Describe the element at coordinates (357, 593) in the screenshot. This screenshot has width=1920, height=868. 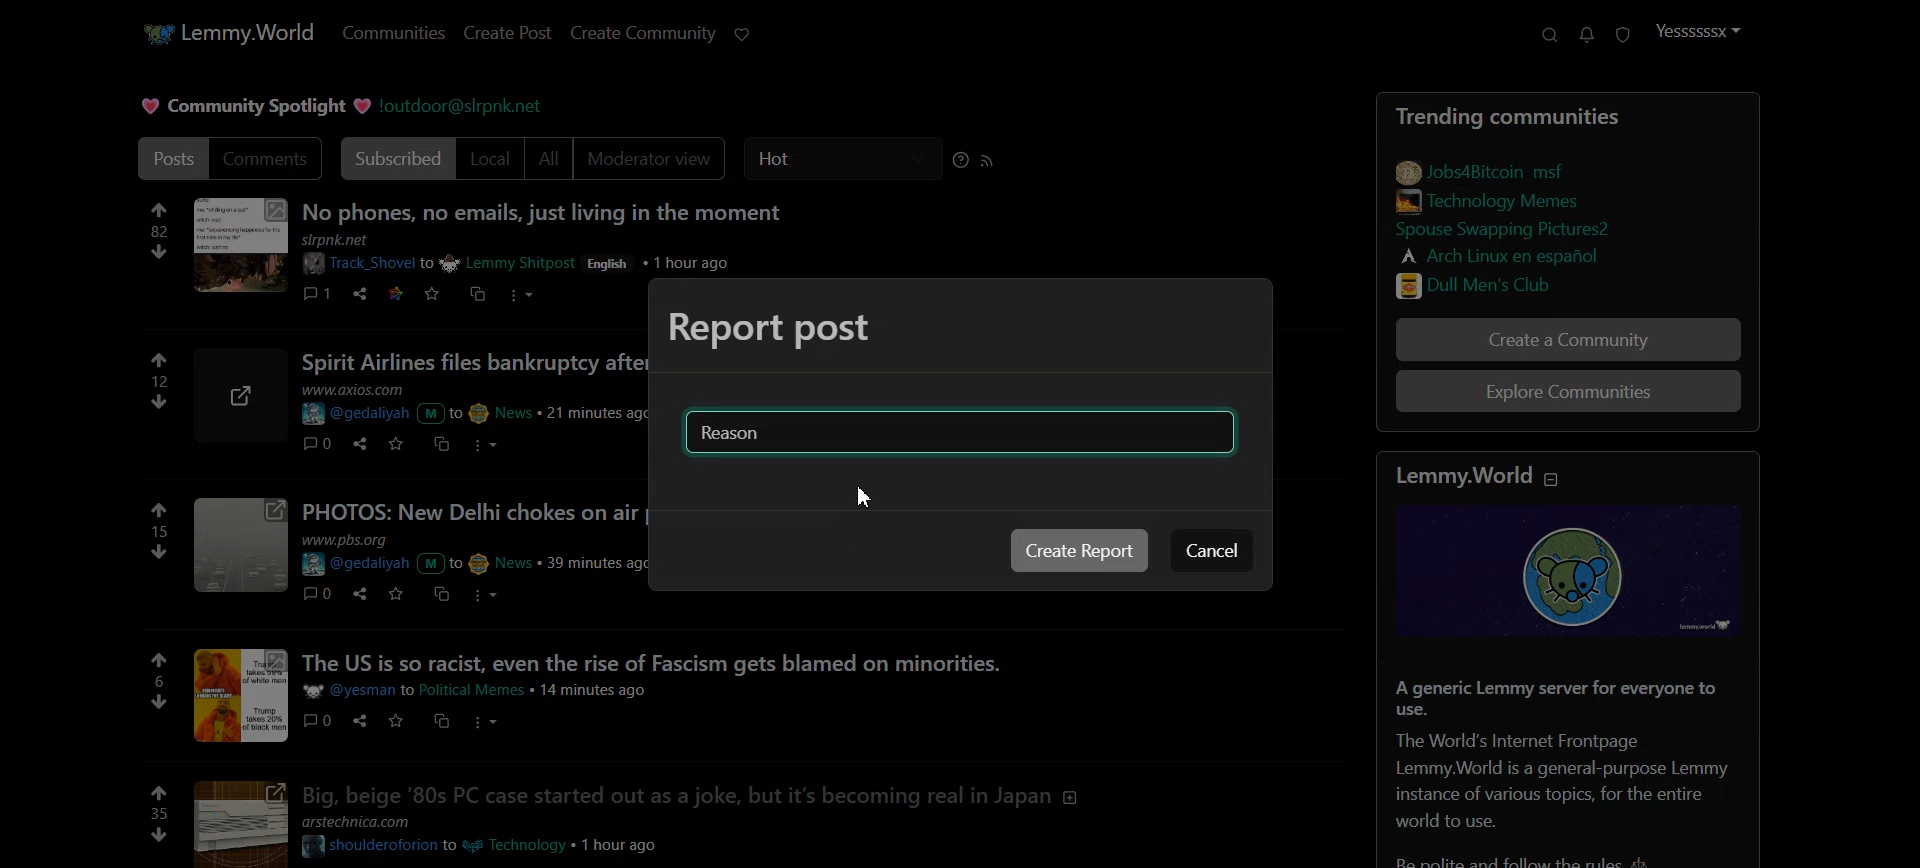
I see `share` at that location.